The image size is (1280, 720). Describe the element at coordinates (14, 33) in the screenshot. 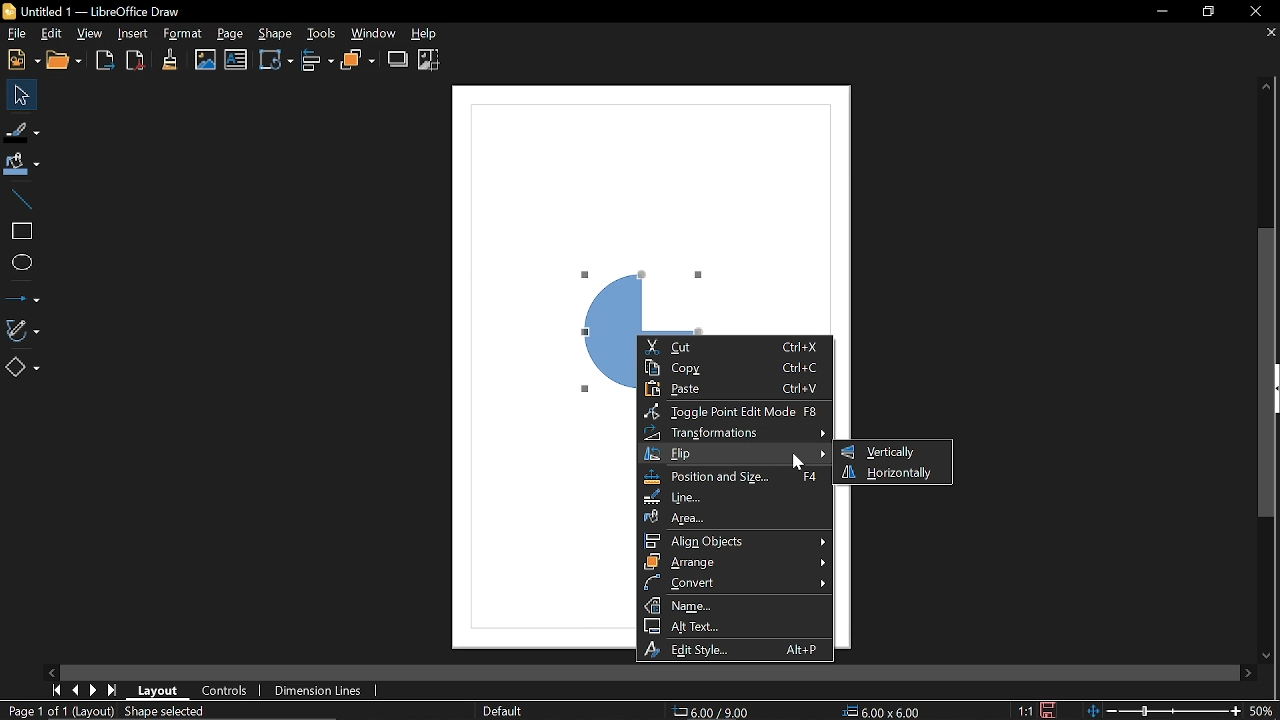

I see `File` at that location.